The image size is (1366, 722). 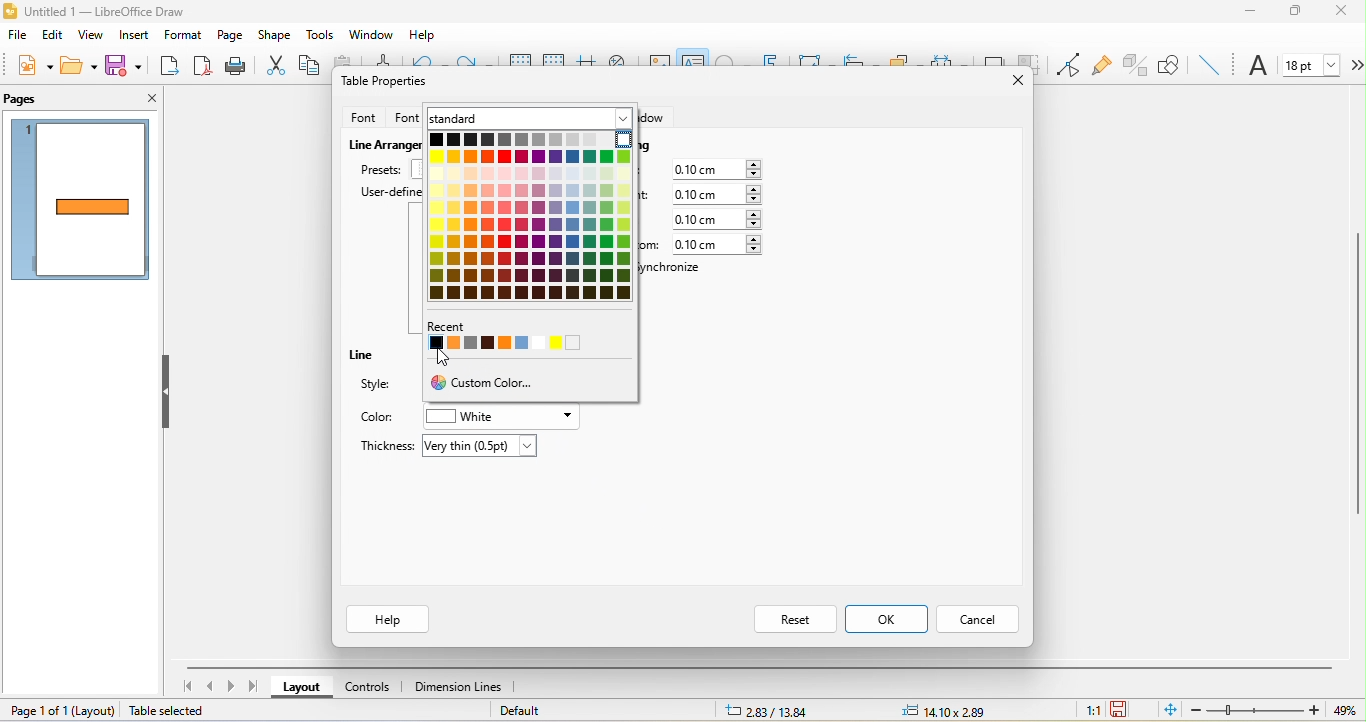 What do you see at coordinates (305, 688) in the screenshot?
I see `layout` at bounding box center [305, 688].